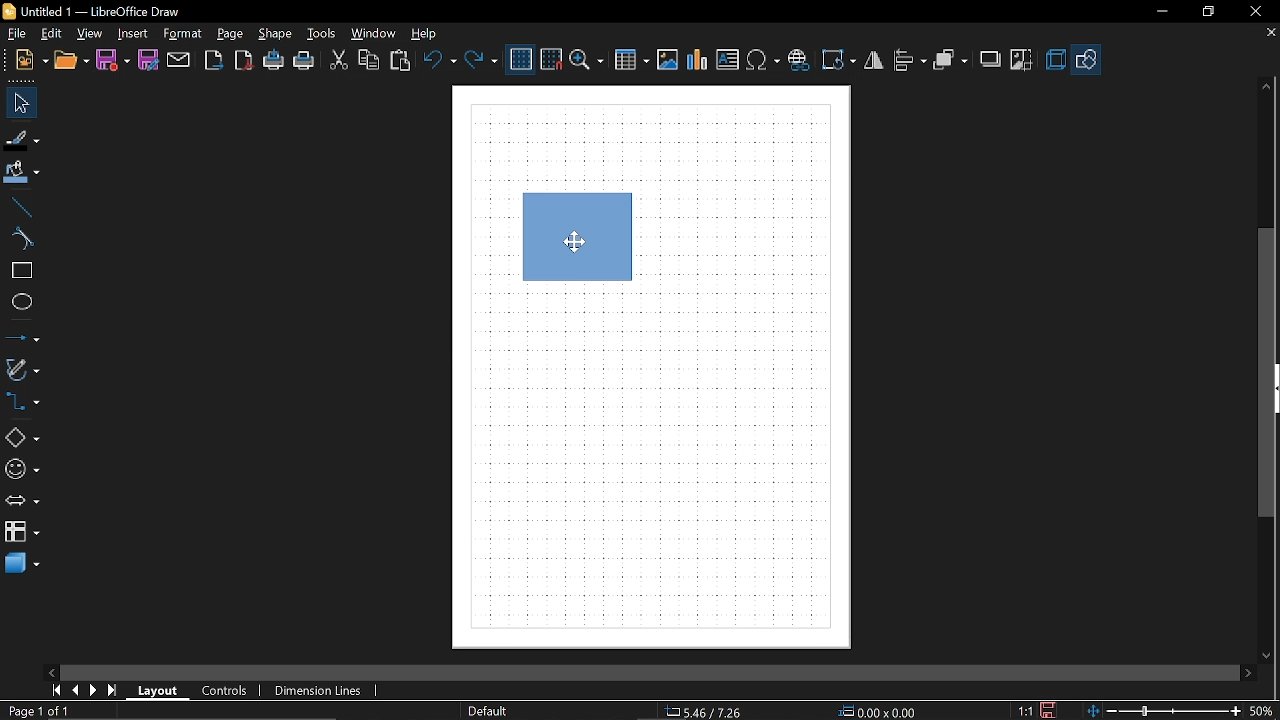 This screenshot has height=720, width=1280. What do you see at coordinates (22, 336) in the screenshot?
I see `Lines and arrows` at bounding box center [22, 336].